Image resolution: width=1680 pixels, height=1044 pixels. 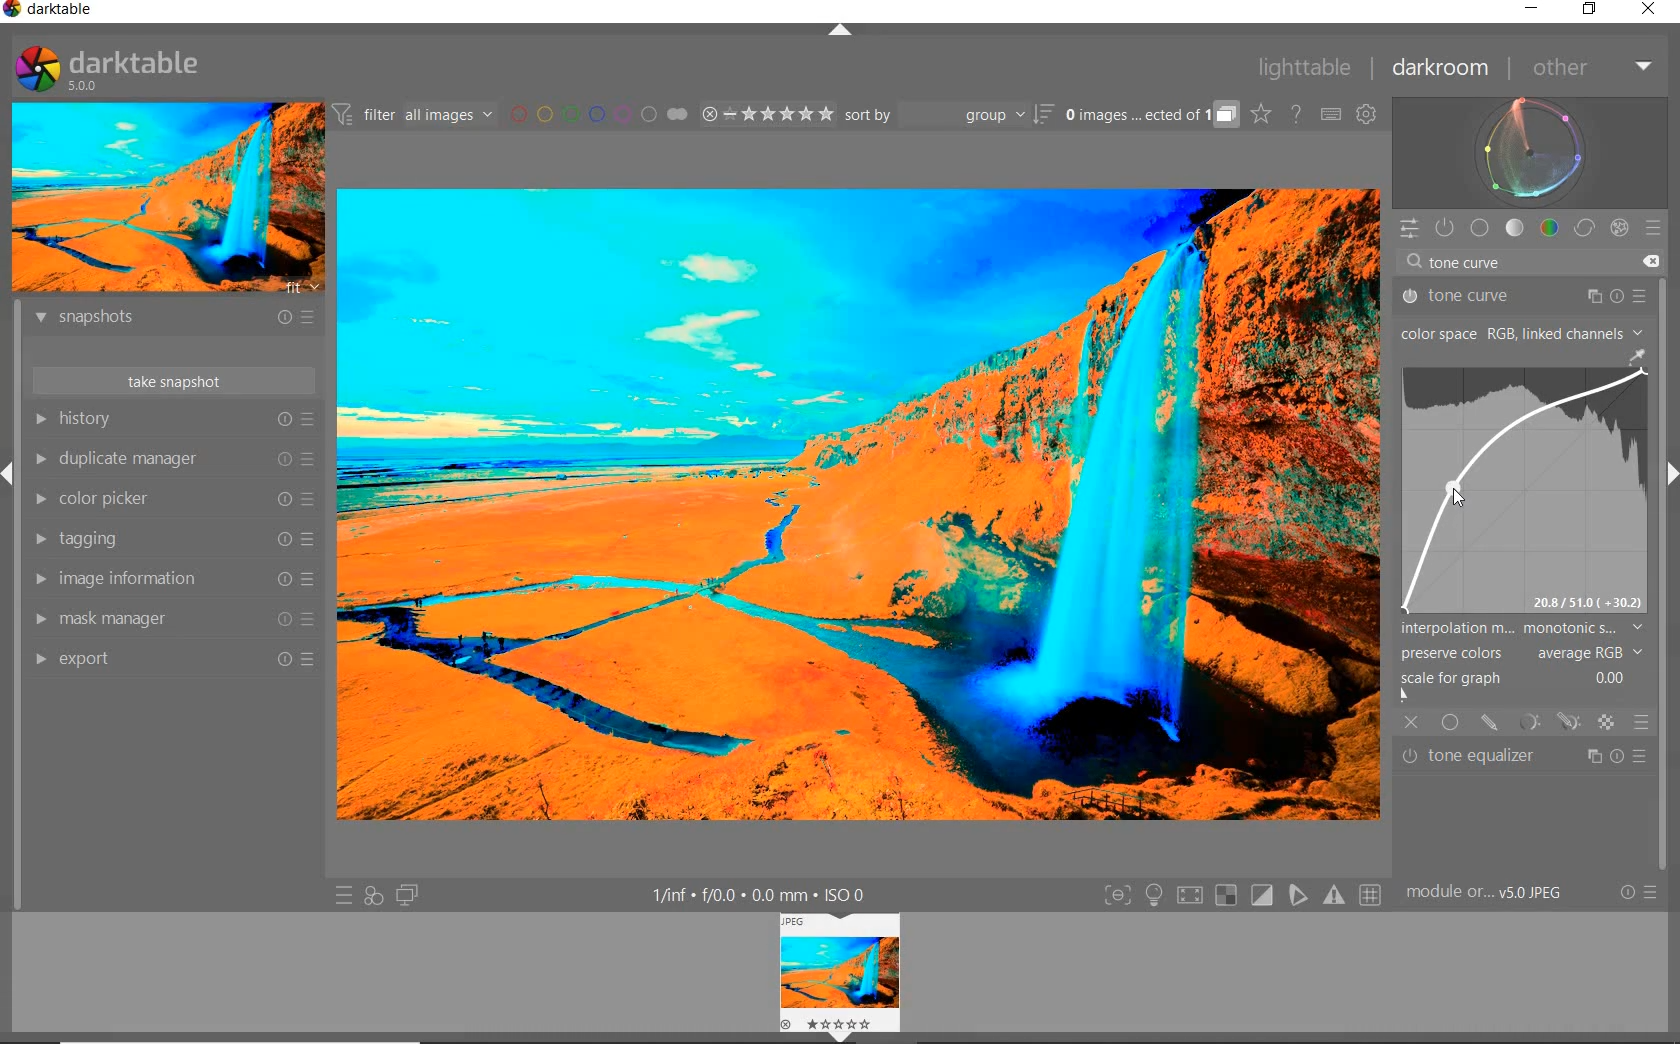 I want to click on COLOR SPACE, so click(x=1523, y=332).